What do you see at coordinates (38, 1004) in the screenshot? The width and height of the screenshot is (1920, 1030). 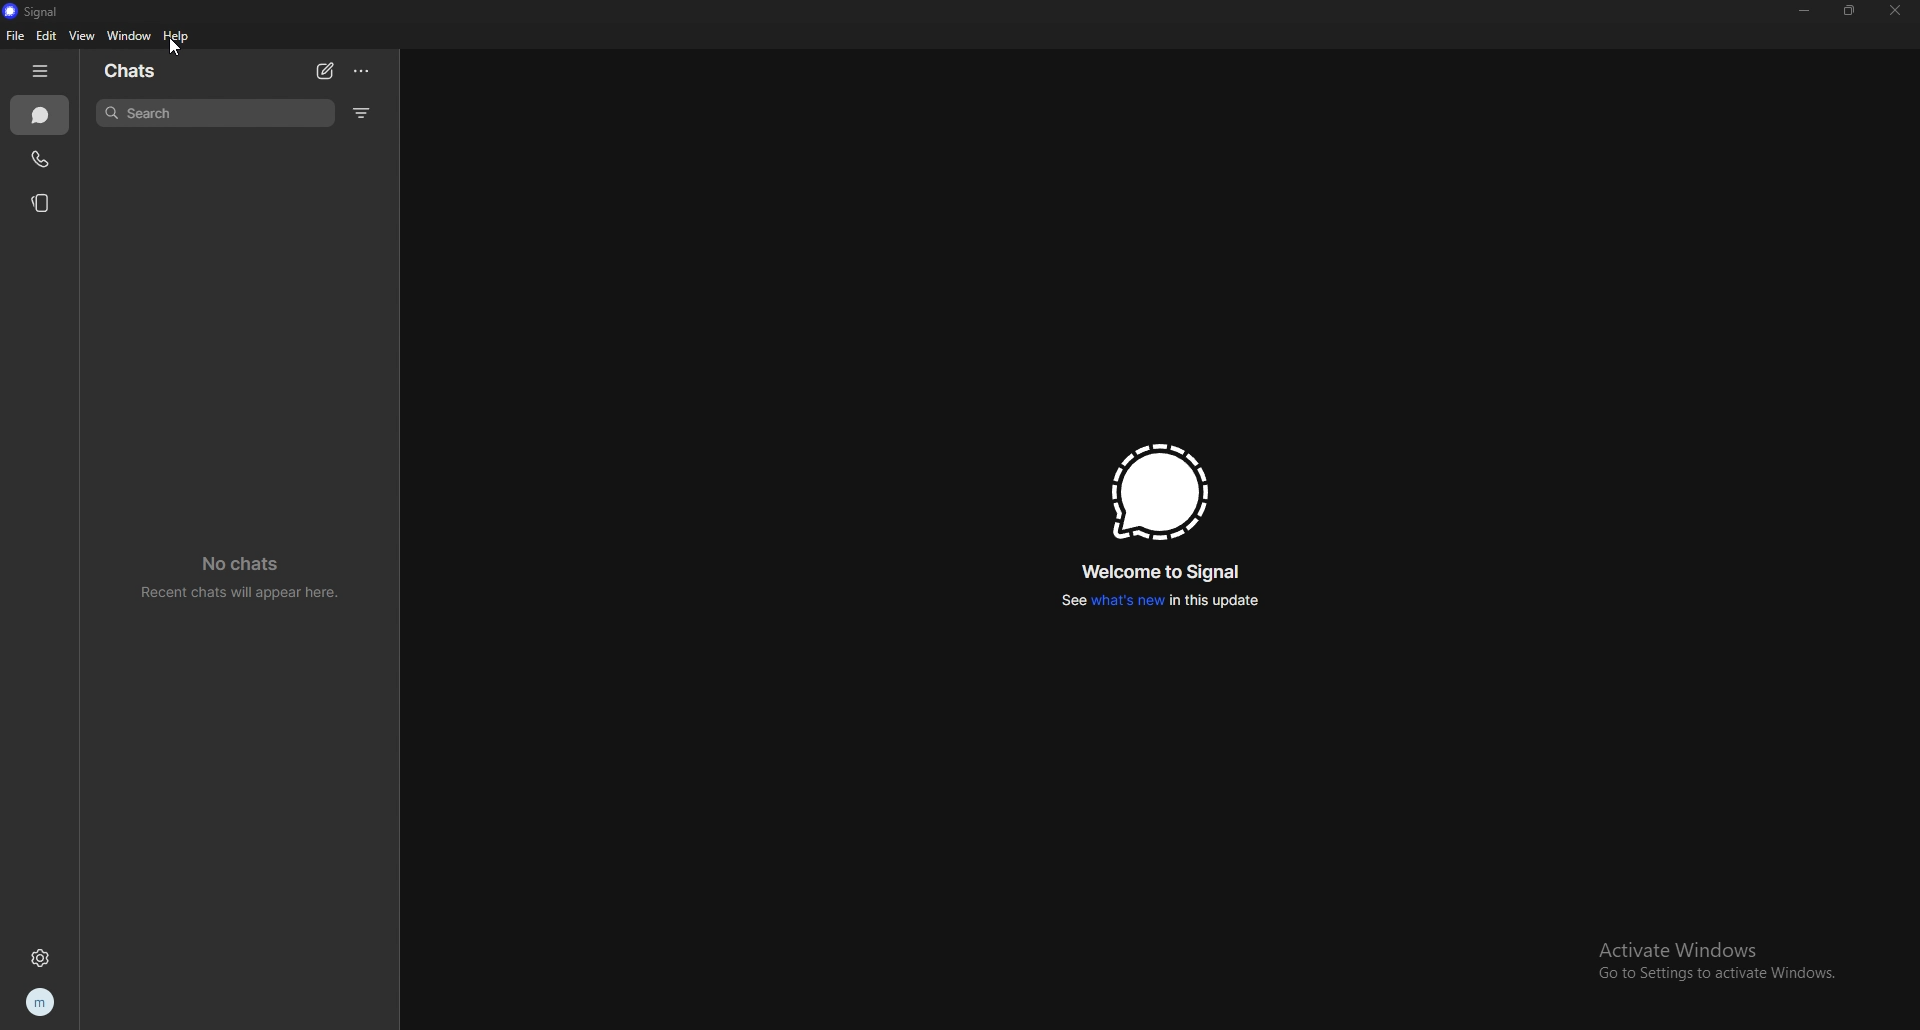 I see `profile` at bounding box center [38, 1004].